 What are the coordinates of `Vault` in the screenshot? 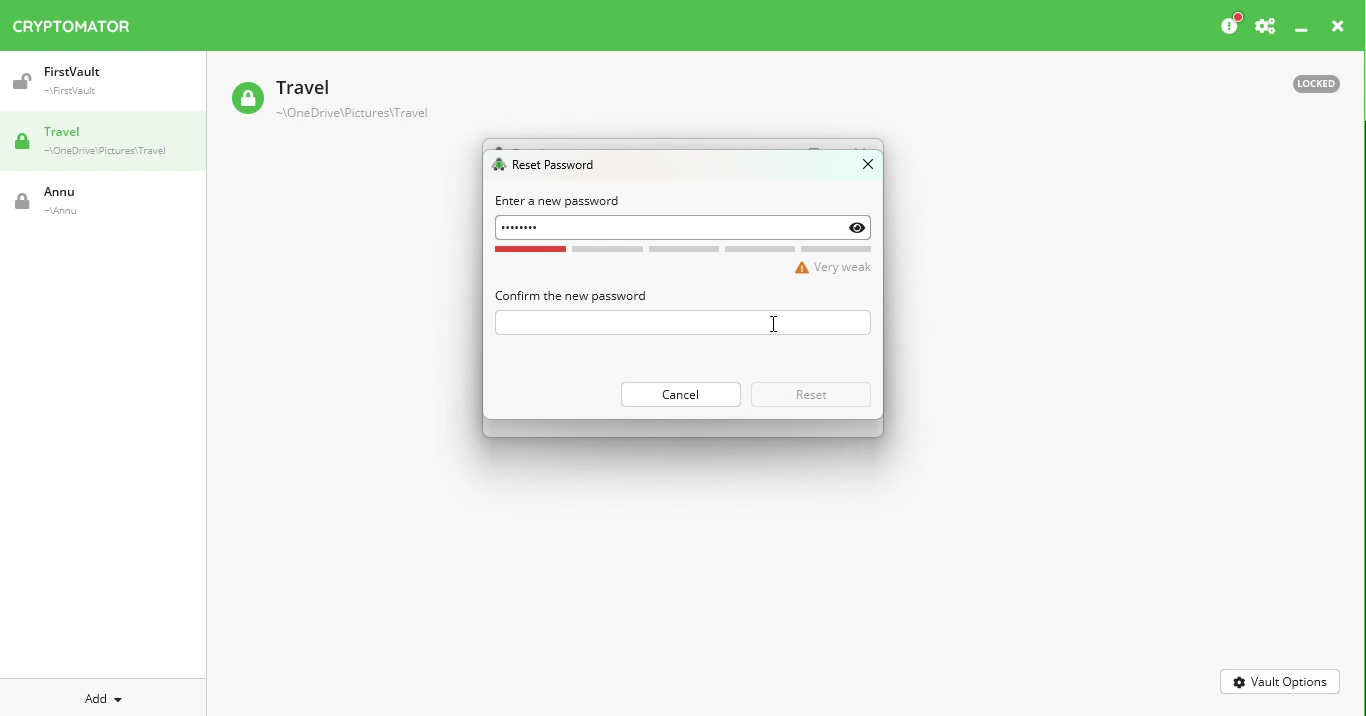 It's located at (85, 201).